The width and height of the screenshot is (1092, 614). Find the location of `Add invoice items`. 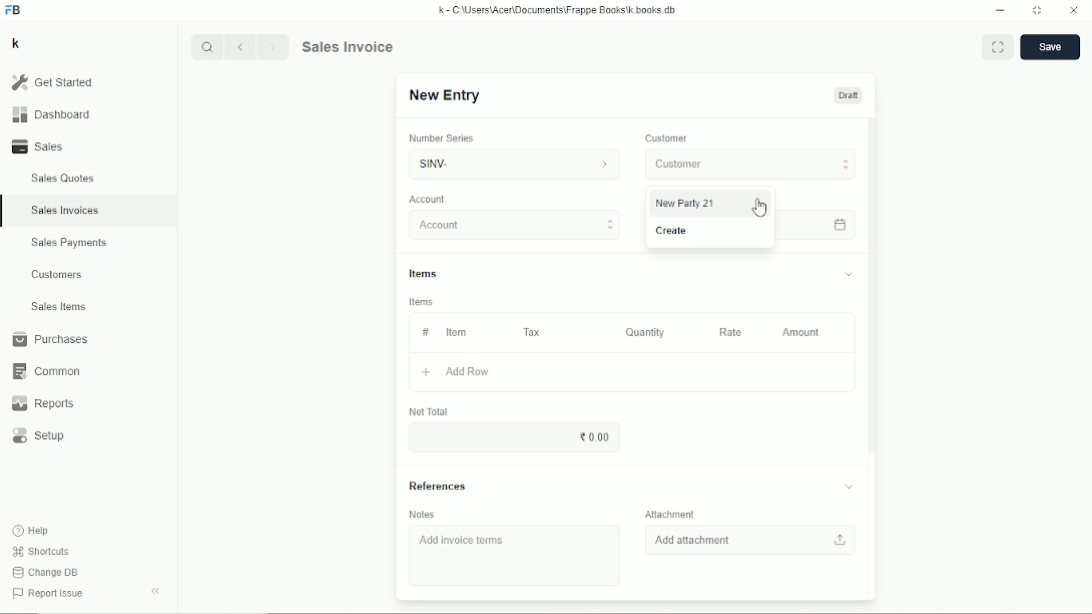

Add invoice items is located at coordinates (465, 541).